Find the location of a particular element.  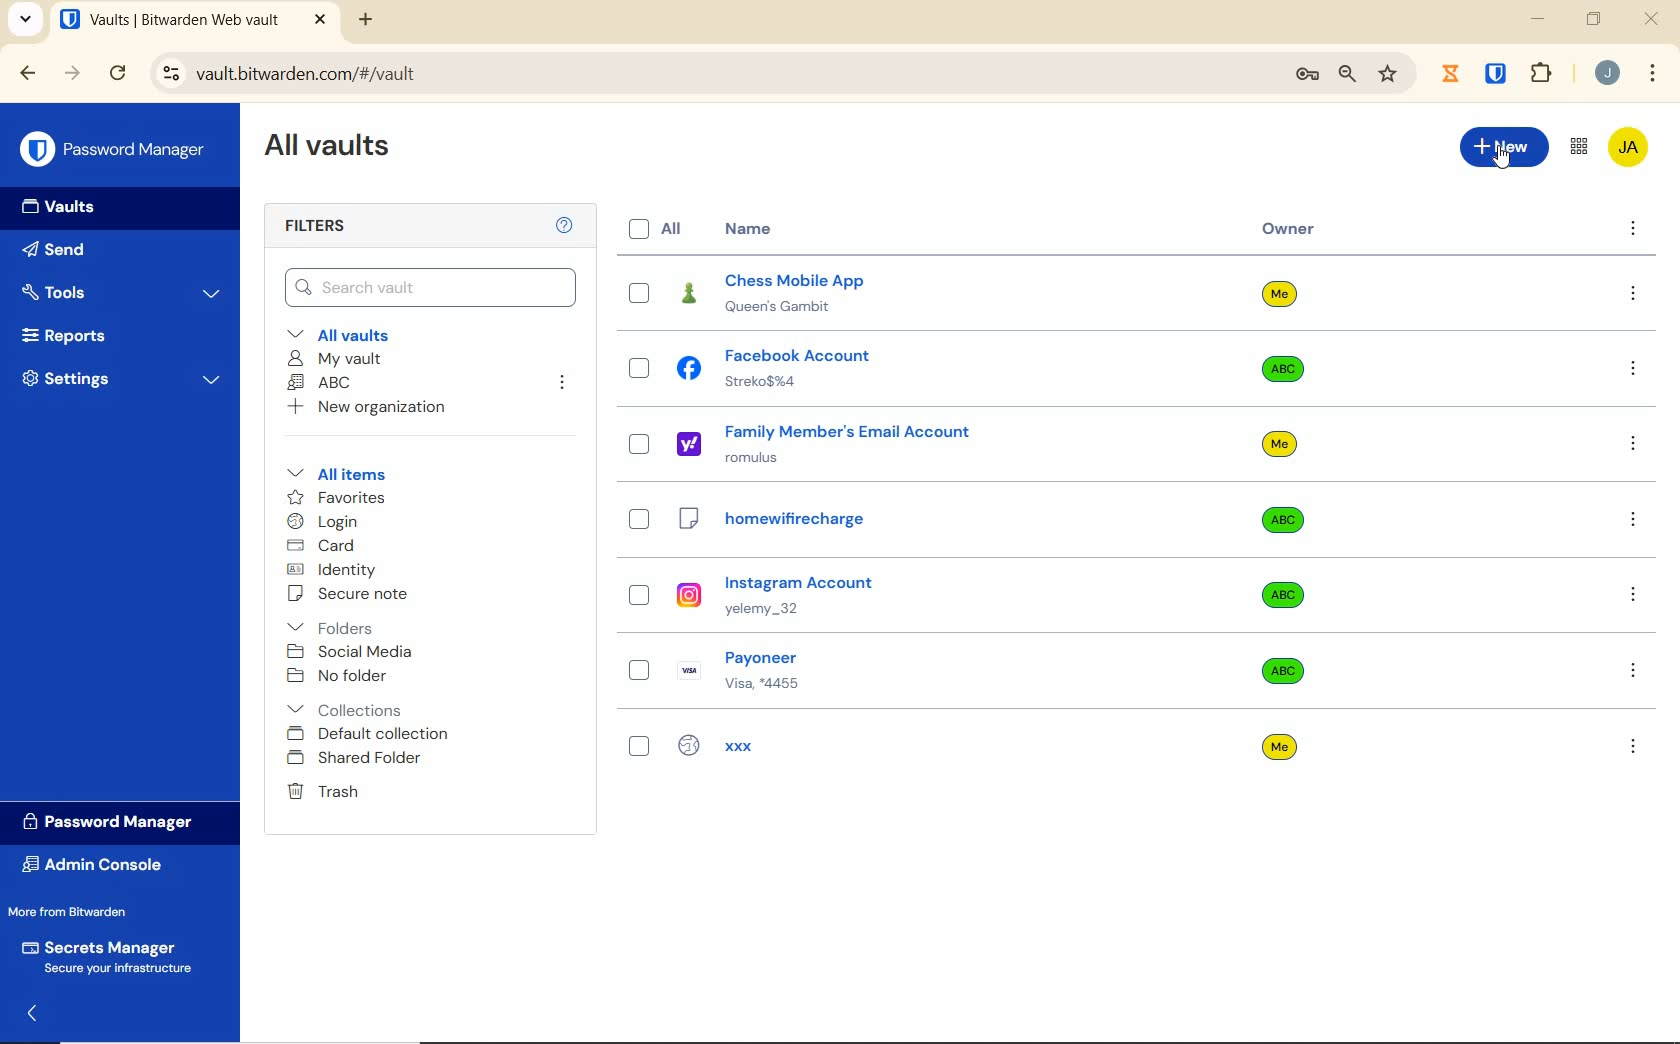

Default collection is located at coordinates (373, 735).